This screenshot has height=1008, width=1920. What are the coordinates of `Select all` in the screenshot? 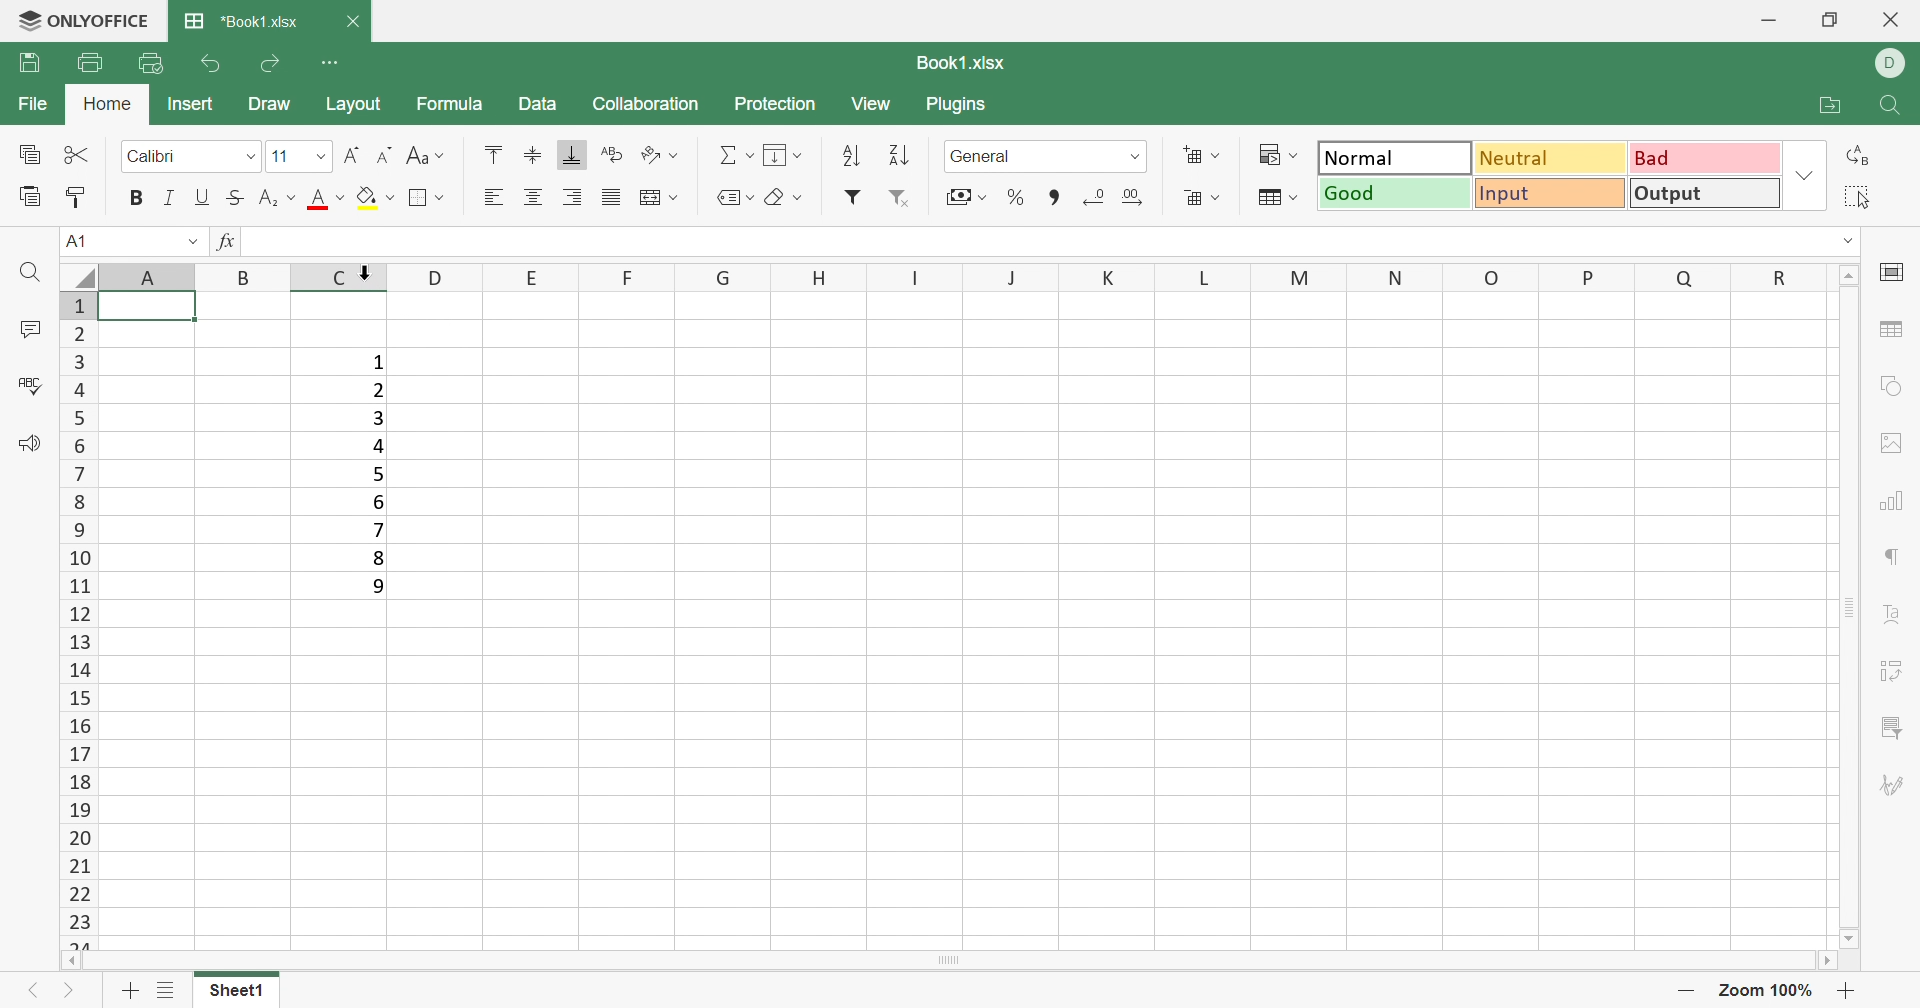 It's located at (79, 274).